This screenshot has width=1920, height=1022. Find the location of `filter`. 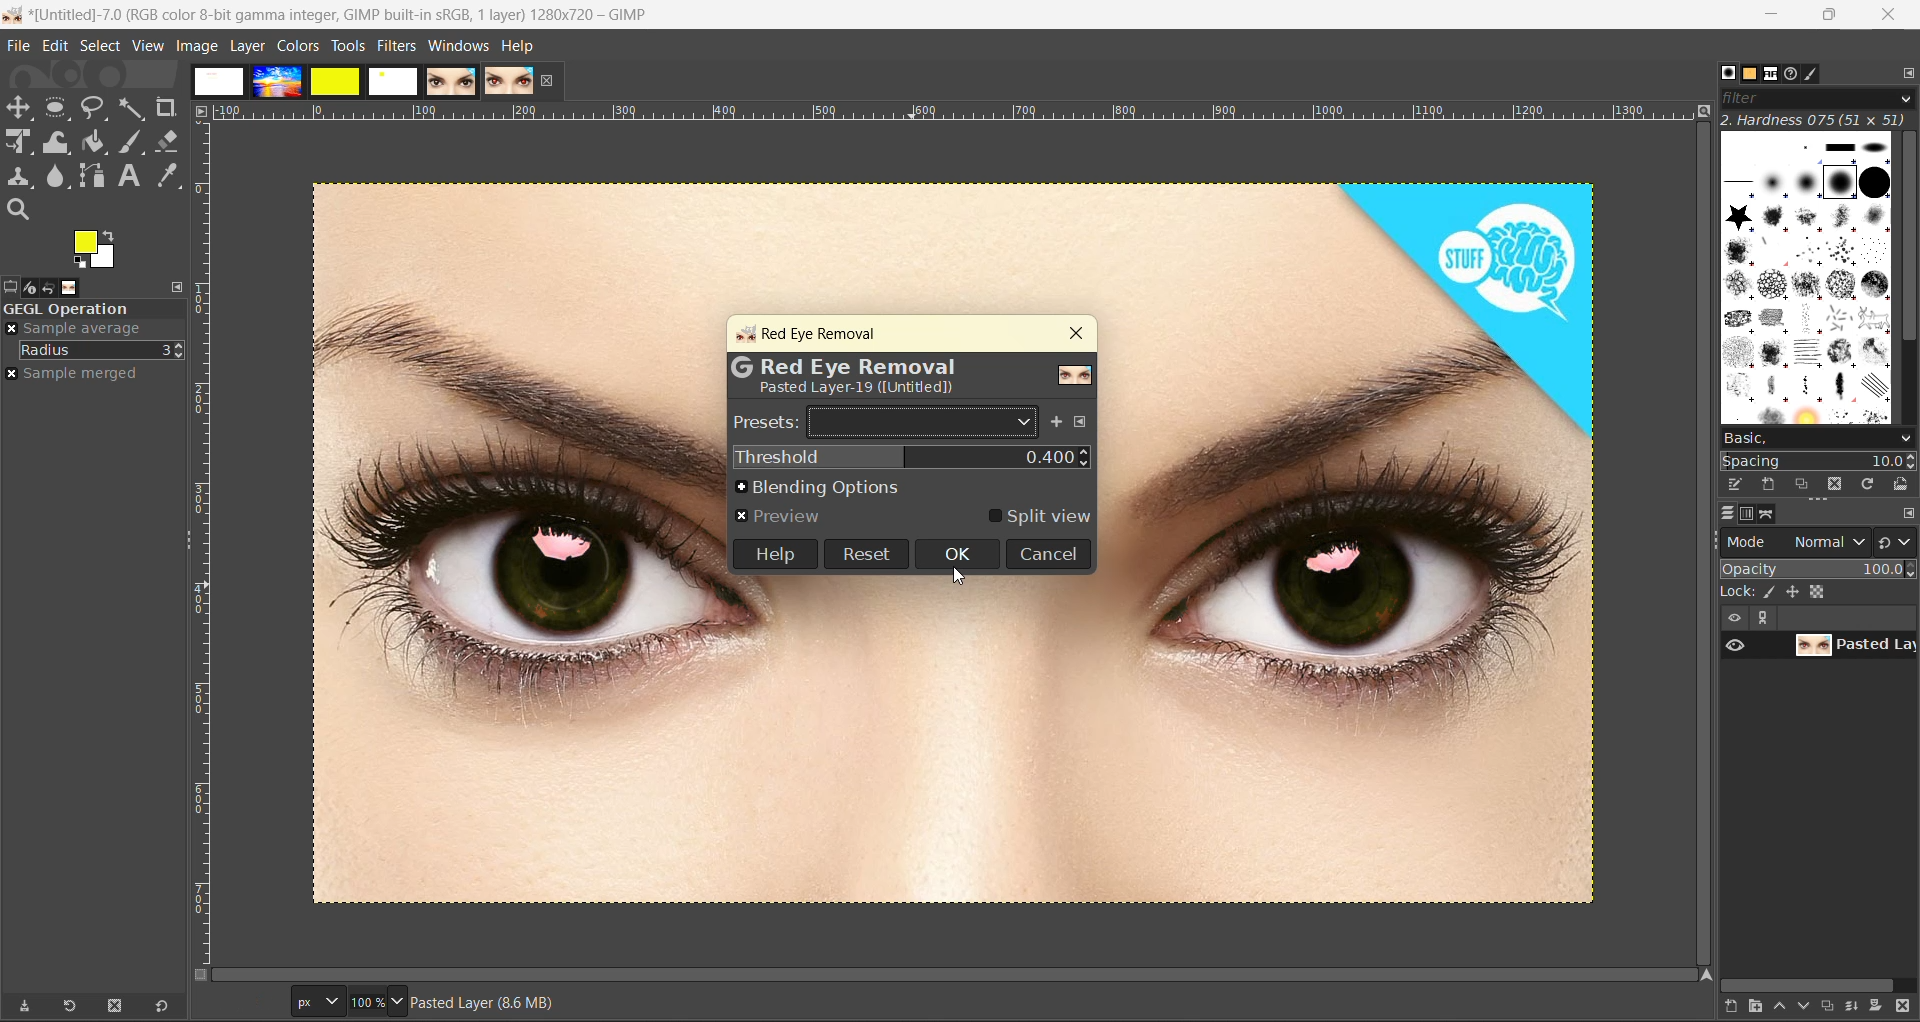

filter is located at coordinates (1818, 99).